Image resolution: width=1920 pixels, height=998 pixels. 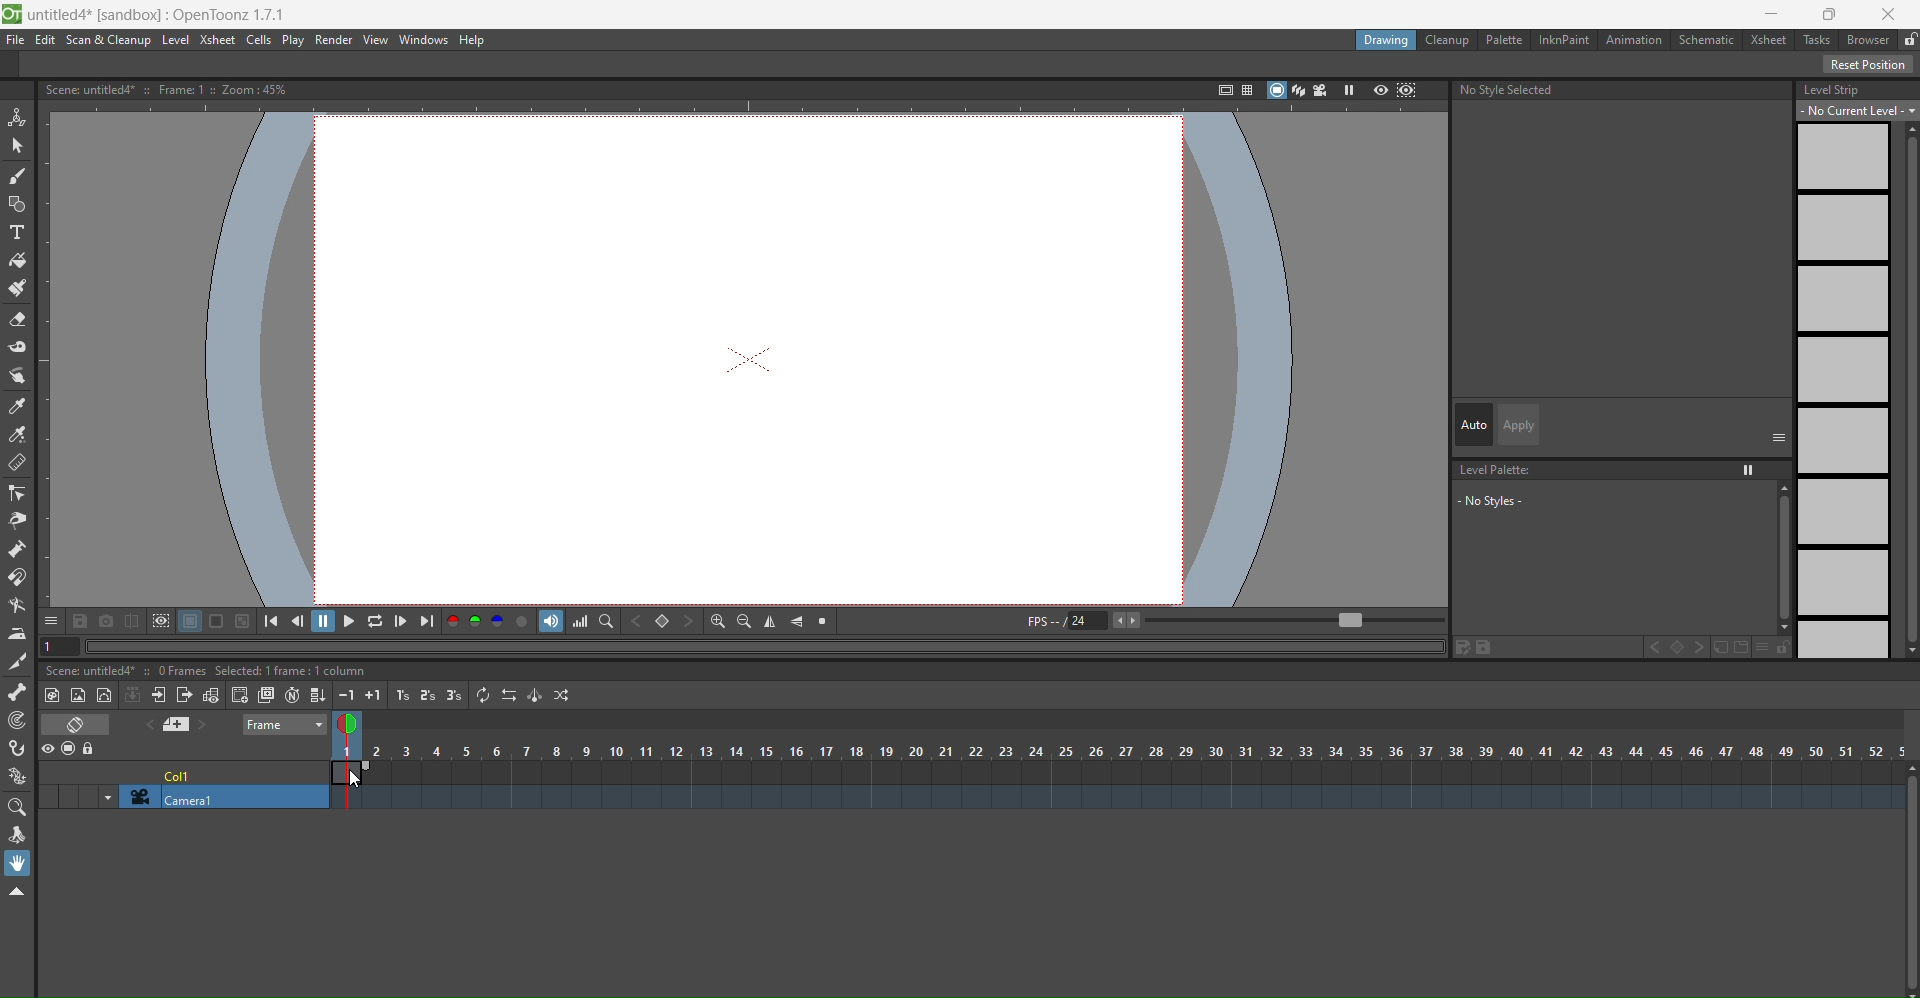 What do you see at coordinates (18, 606) in the screenshot?
I see `bender tool` at bounding box center [18, 606].